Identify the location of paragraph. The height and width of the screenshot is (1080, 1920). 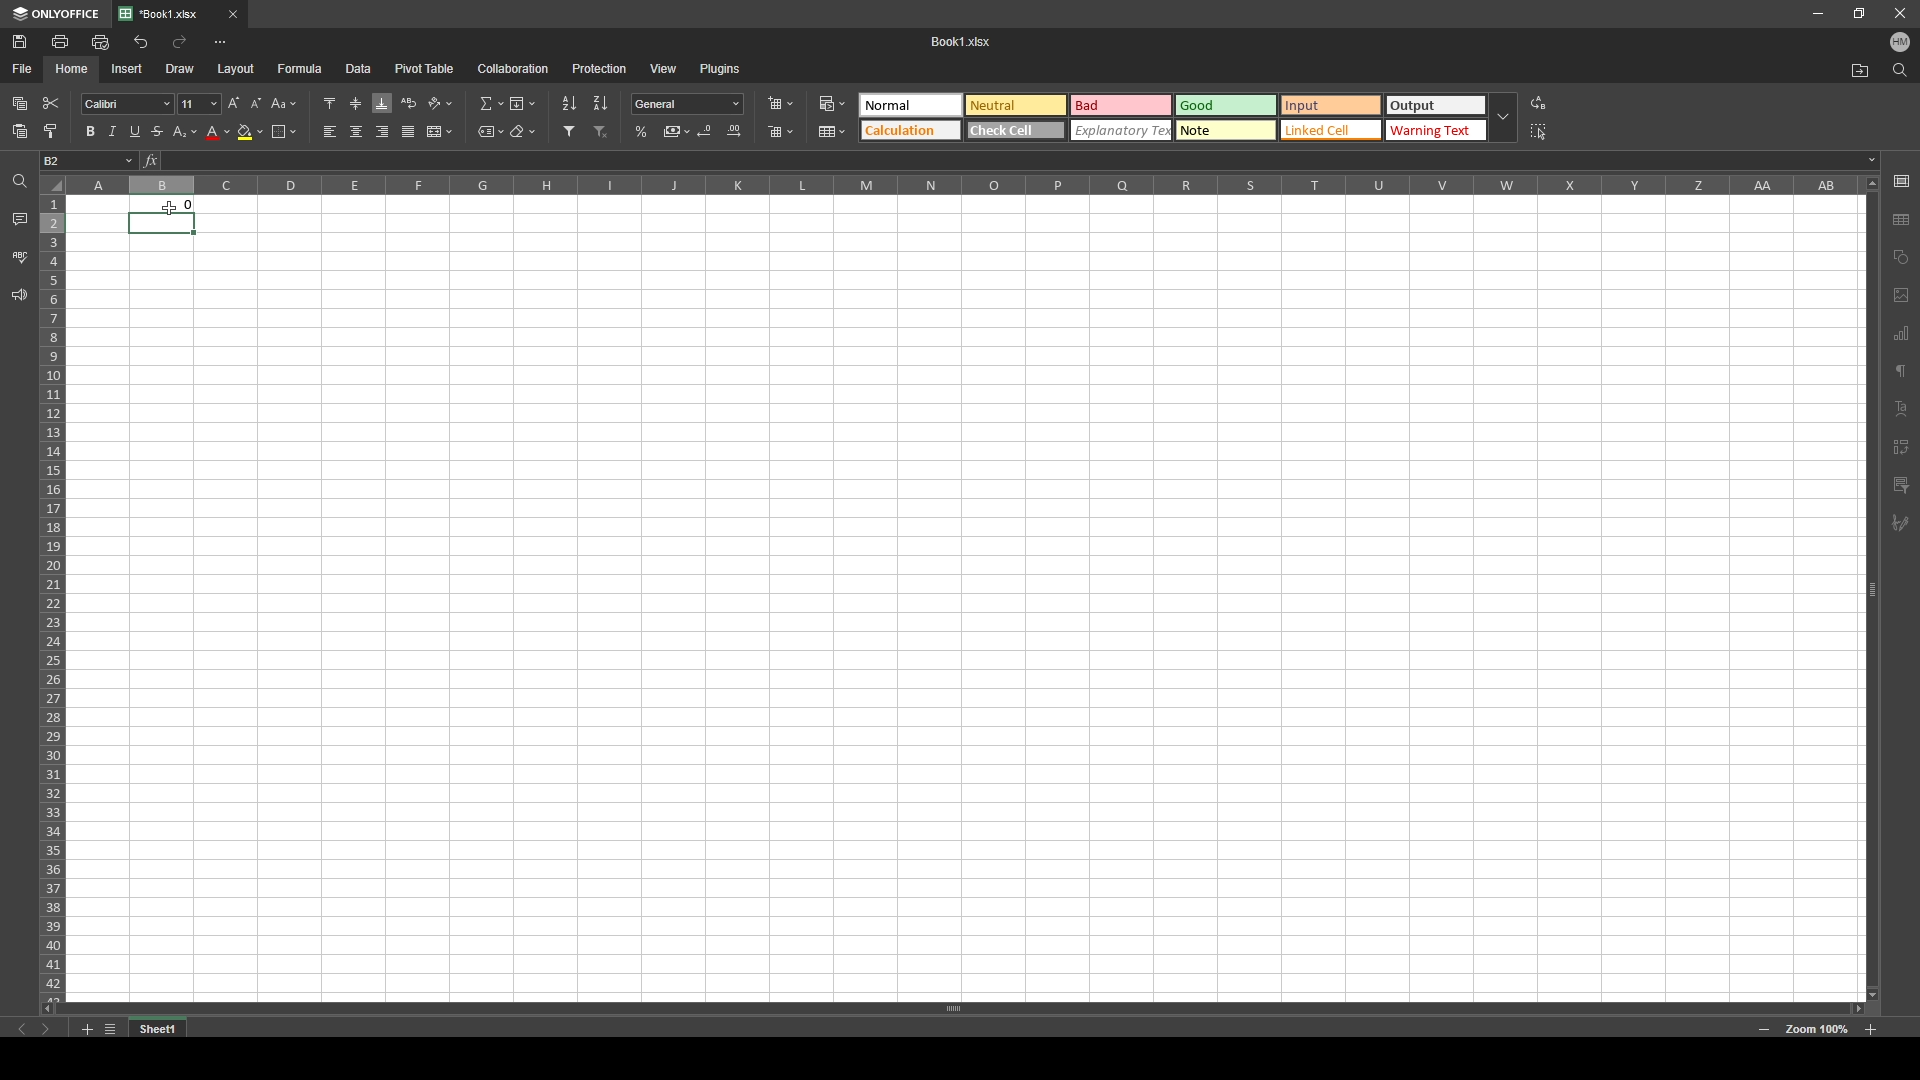
(1903, 369).